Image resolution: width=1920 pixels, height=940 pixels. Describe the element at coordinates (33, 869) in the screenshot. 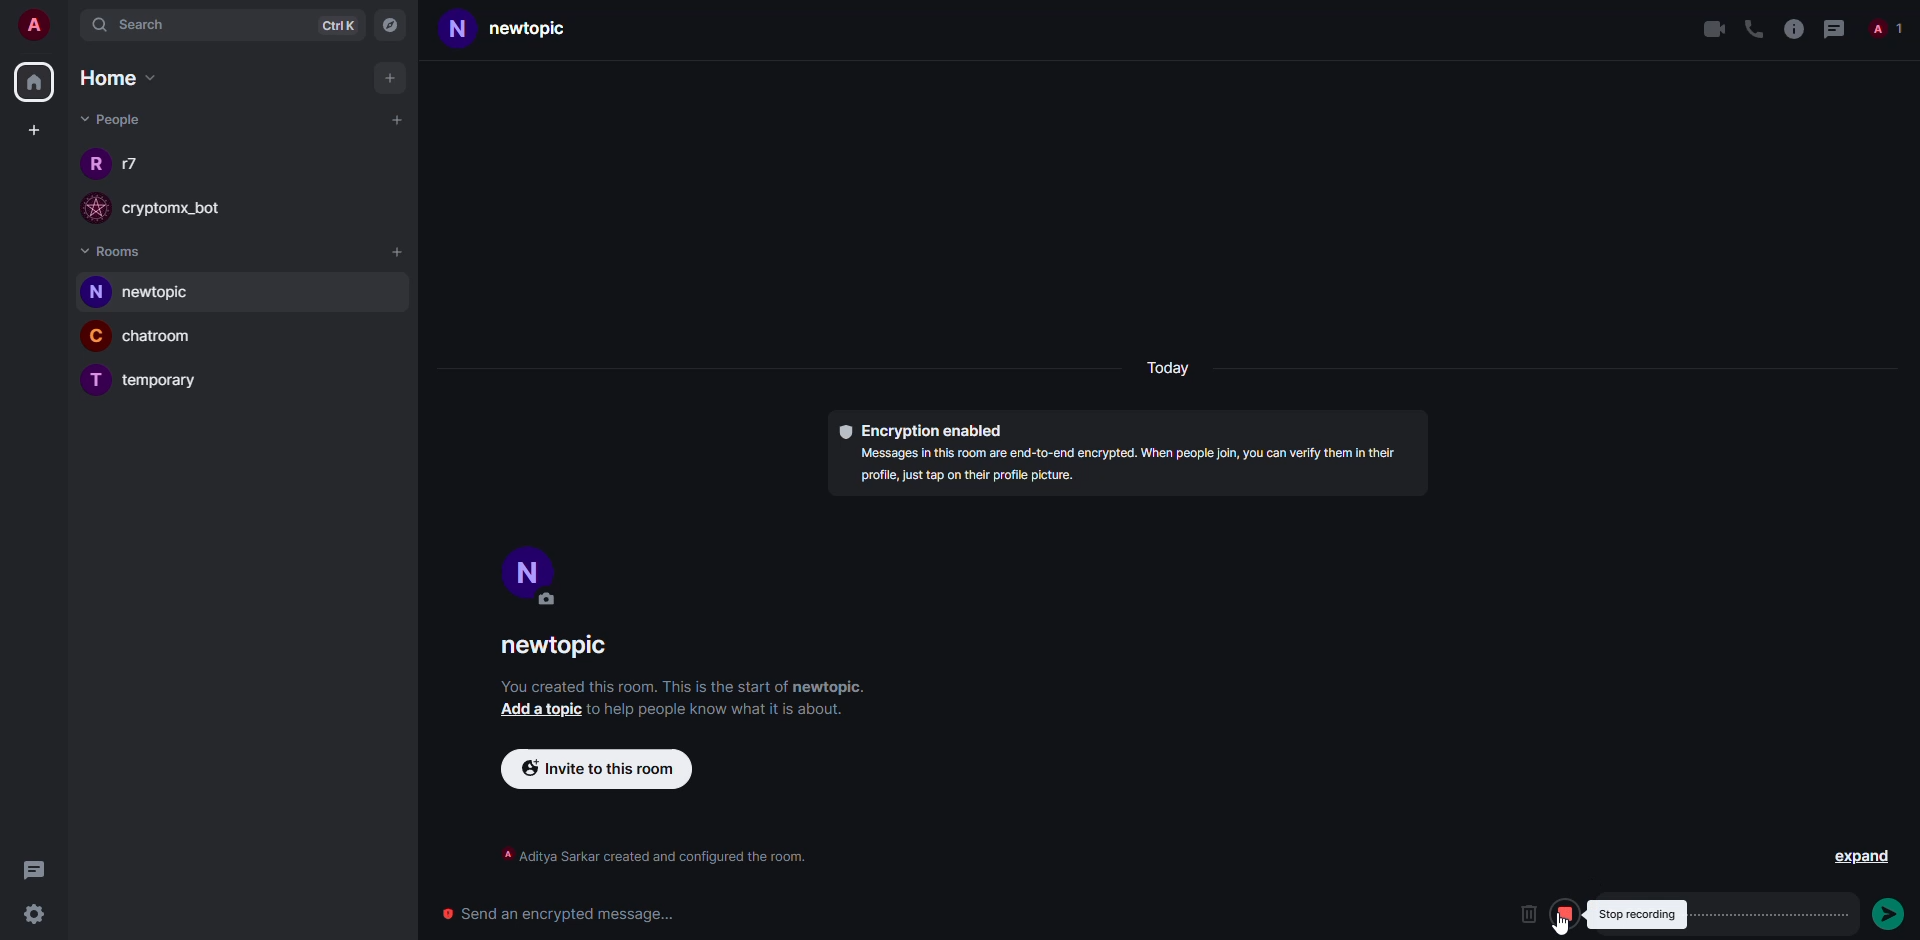

I see `threads` at that location.